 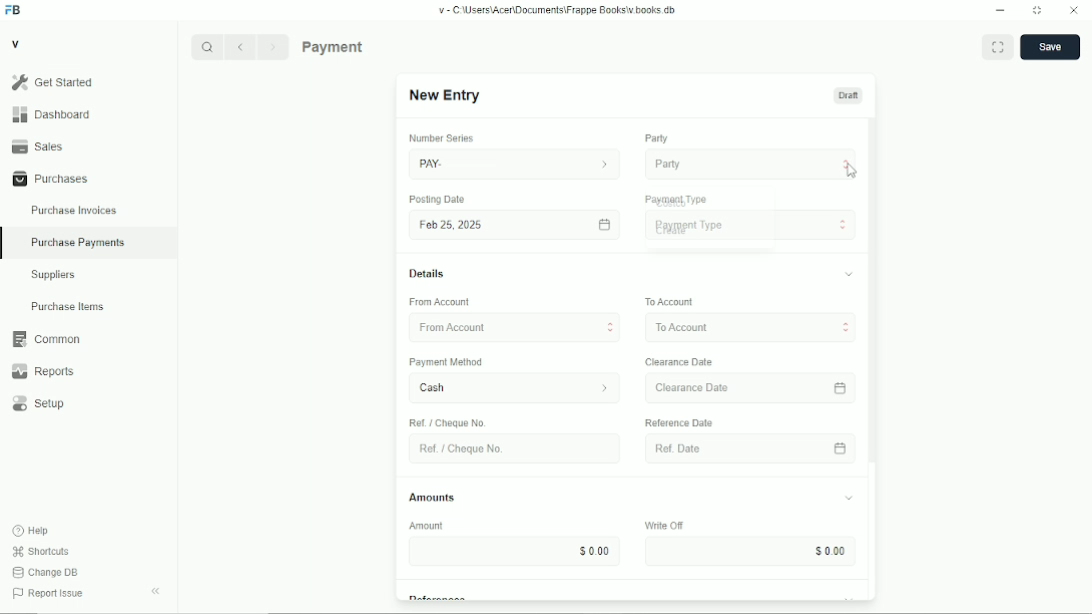 What do you see at coordinates (1050, 47) in the screenshot?
I see `save` at bounding box center [1050, 47].